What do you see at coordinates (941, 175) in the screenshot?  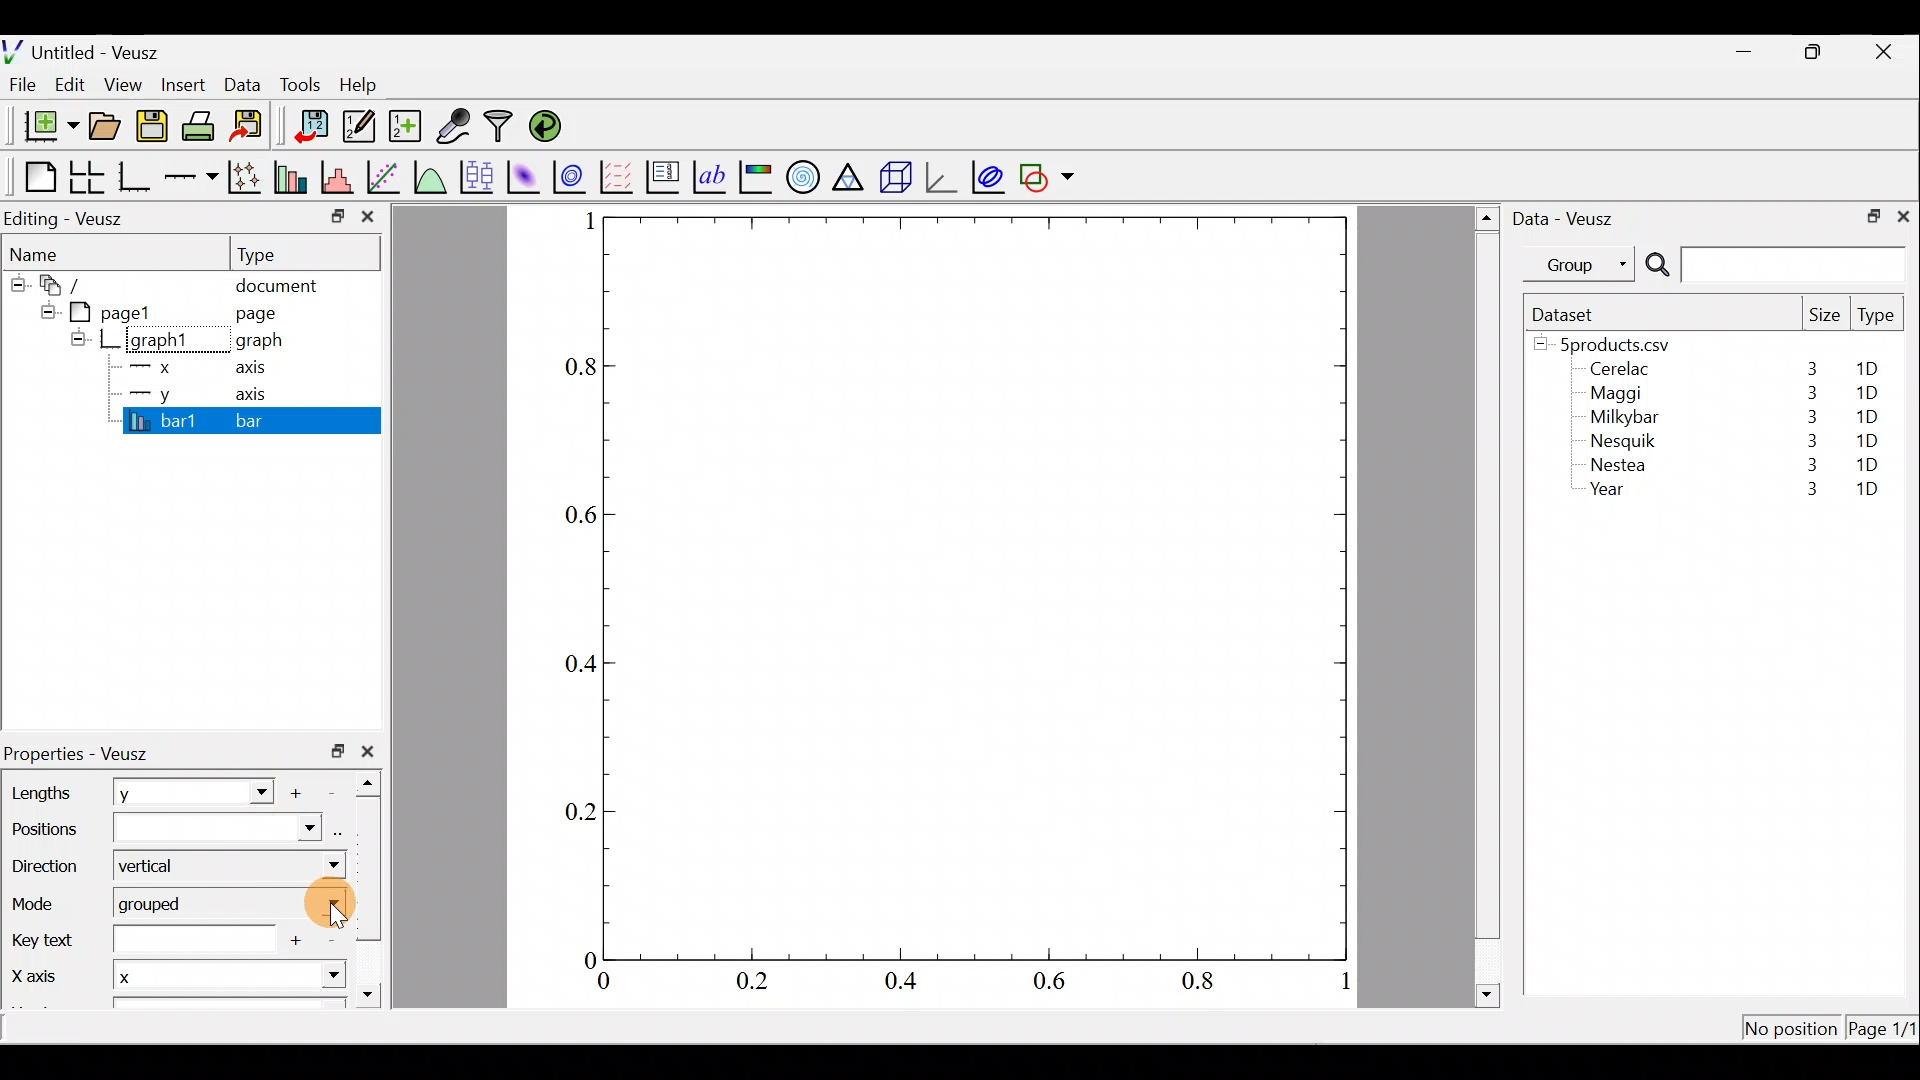 I see `3d graph` at bounding box center [941, 175].